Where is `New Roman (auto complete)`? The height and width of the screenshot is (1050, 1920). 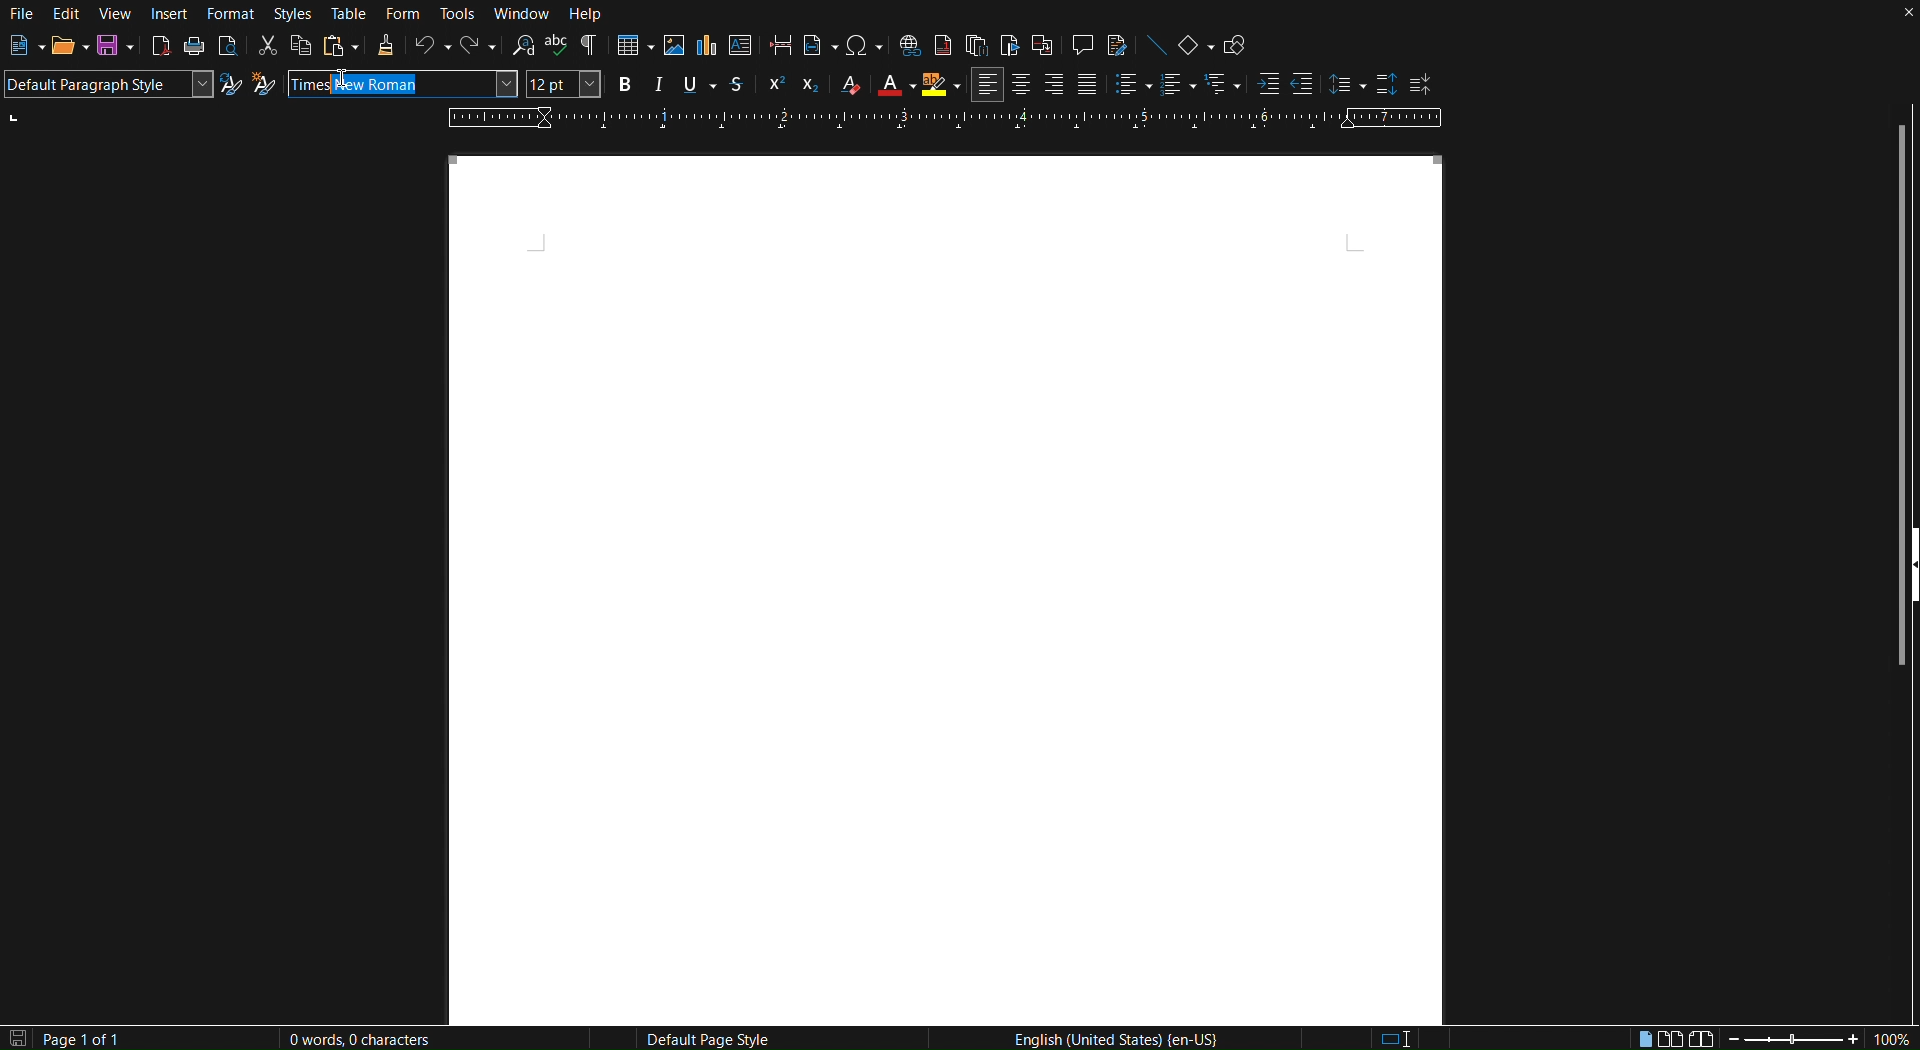
New Roman (auto complete) is located at coordinates (391, 84).